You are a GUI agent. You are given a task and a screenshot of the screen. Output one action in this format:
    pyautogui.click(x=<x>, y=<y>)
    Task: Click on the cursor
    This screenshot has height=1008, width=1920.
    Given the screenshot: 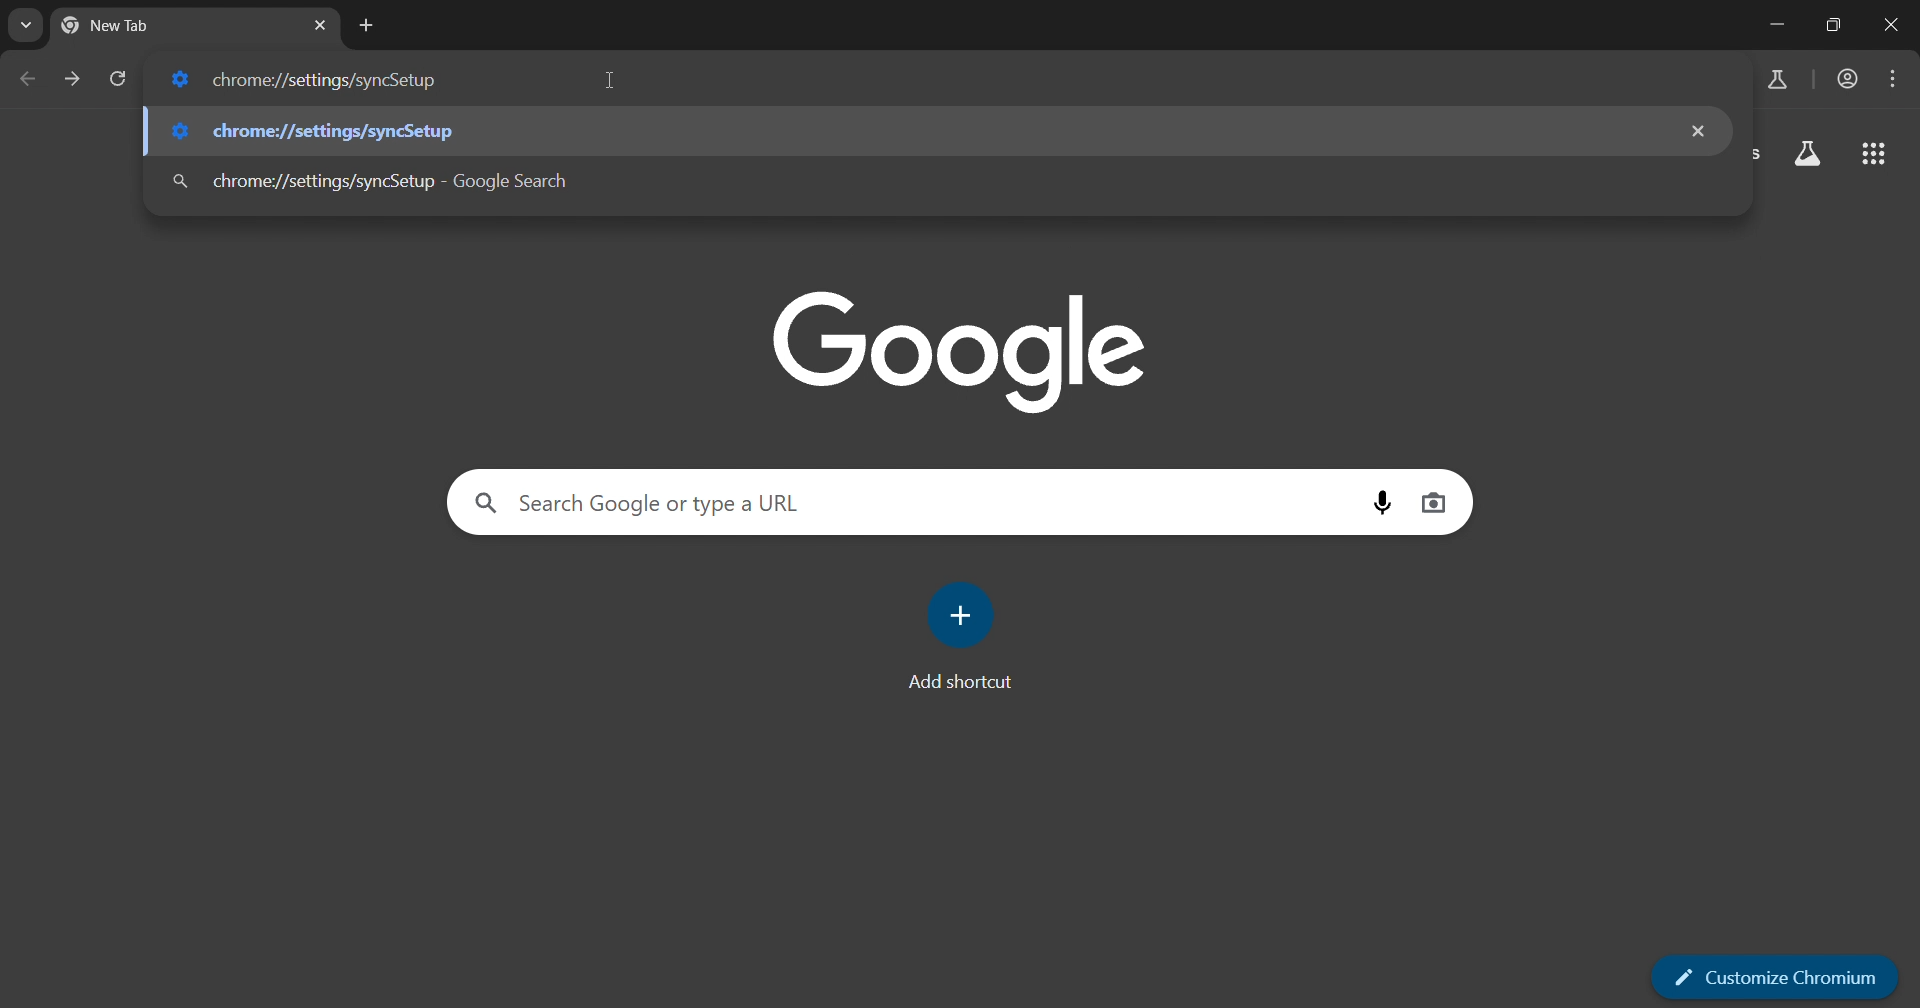 What is the action you would take?
    pyautogui.click(x=608, y=81)
    